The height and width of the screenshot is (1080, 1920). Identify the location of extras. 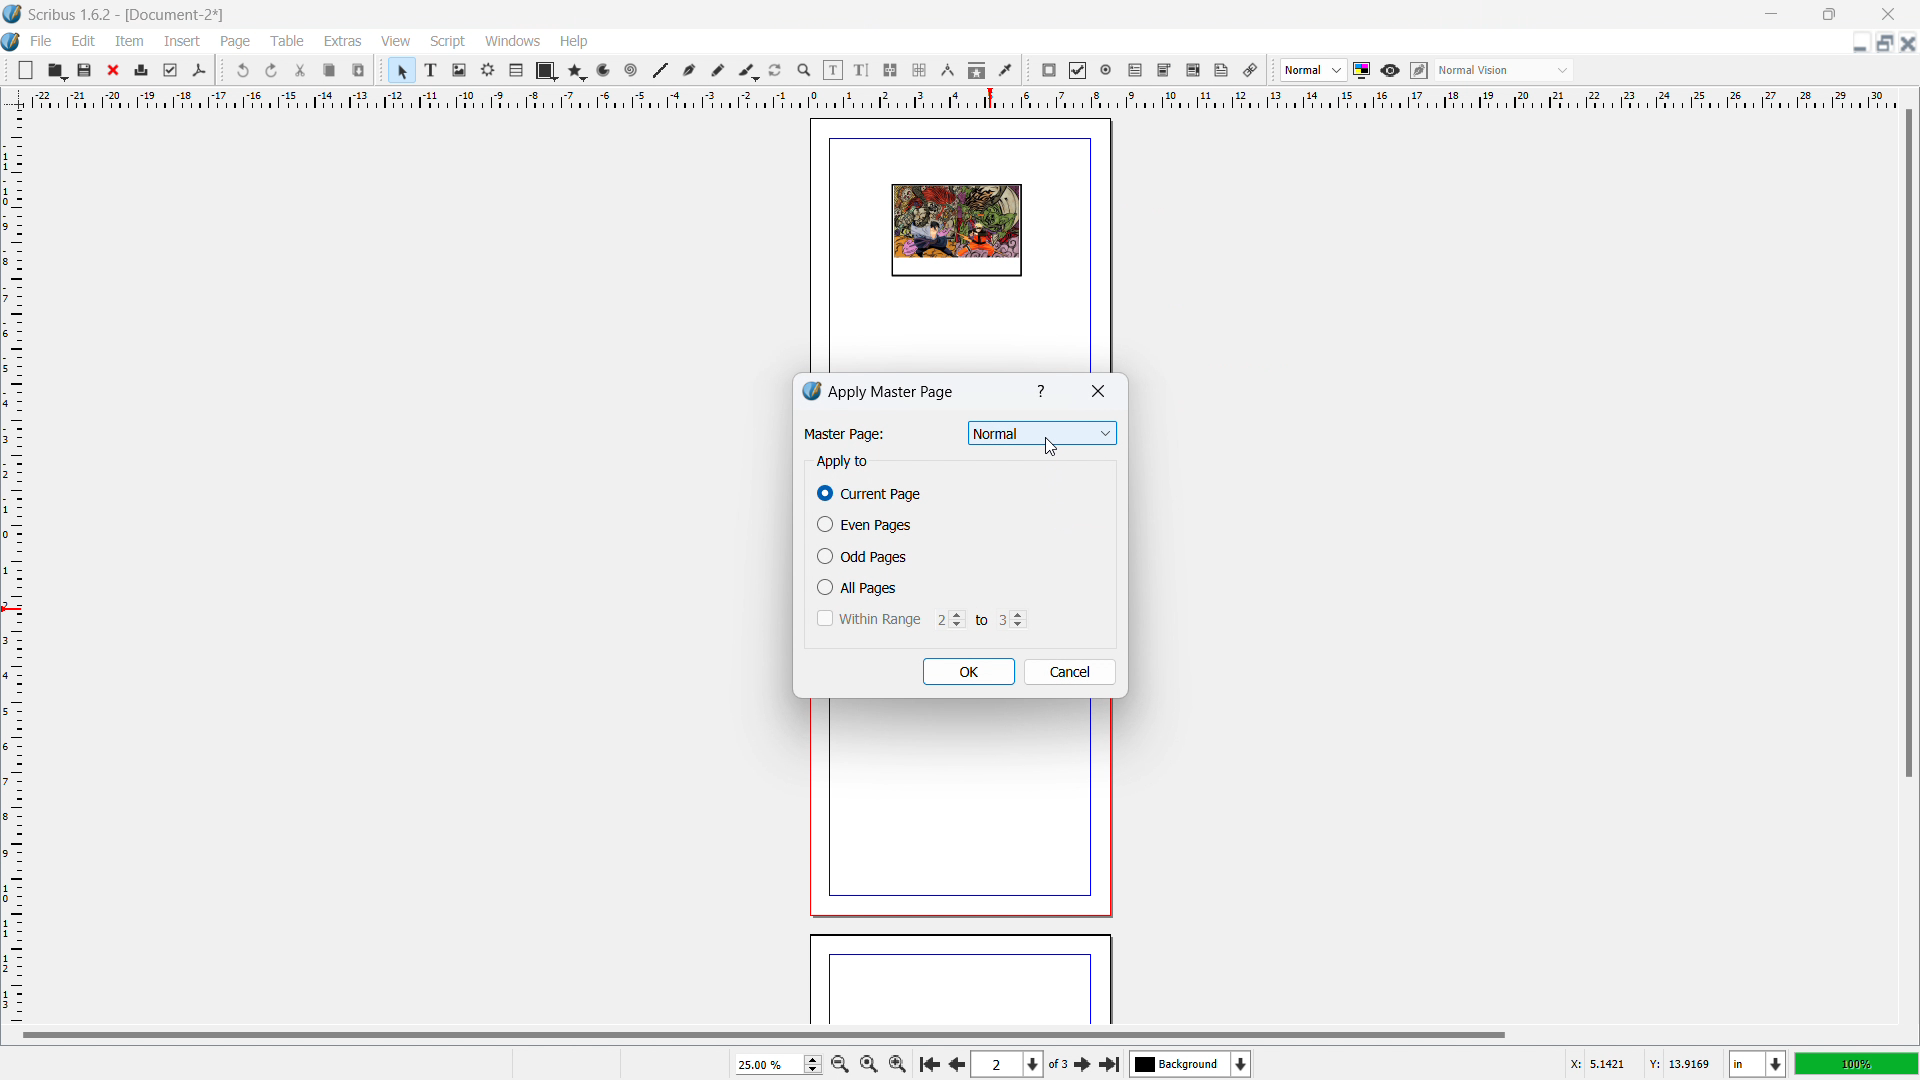
(344, 41).